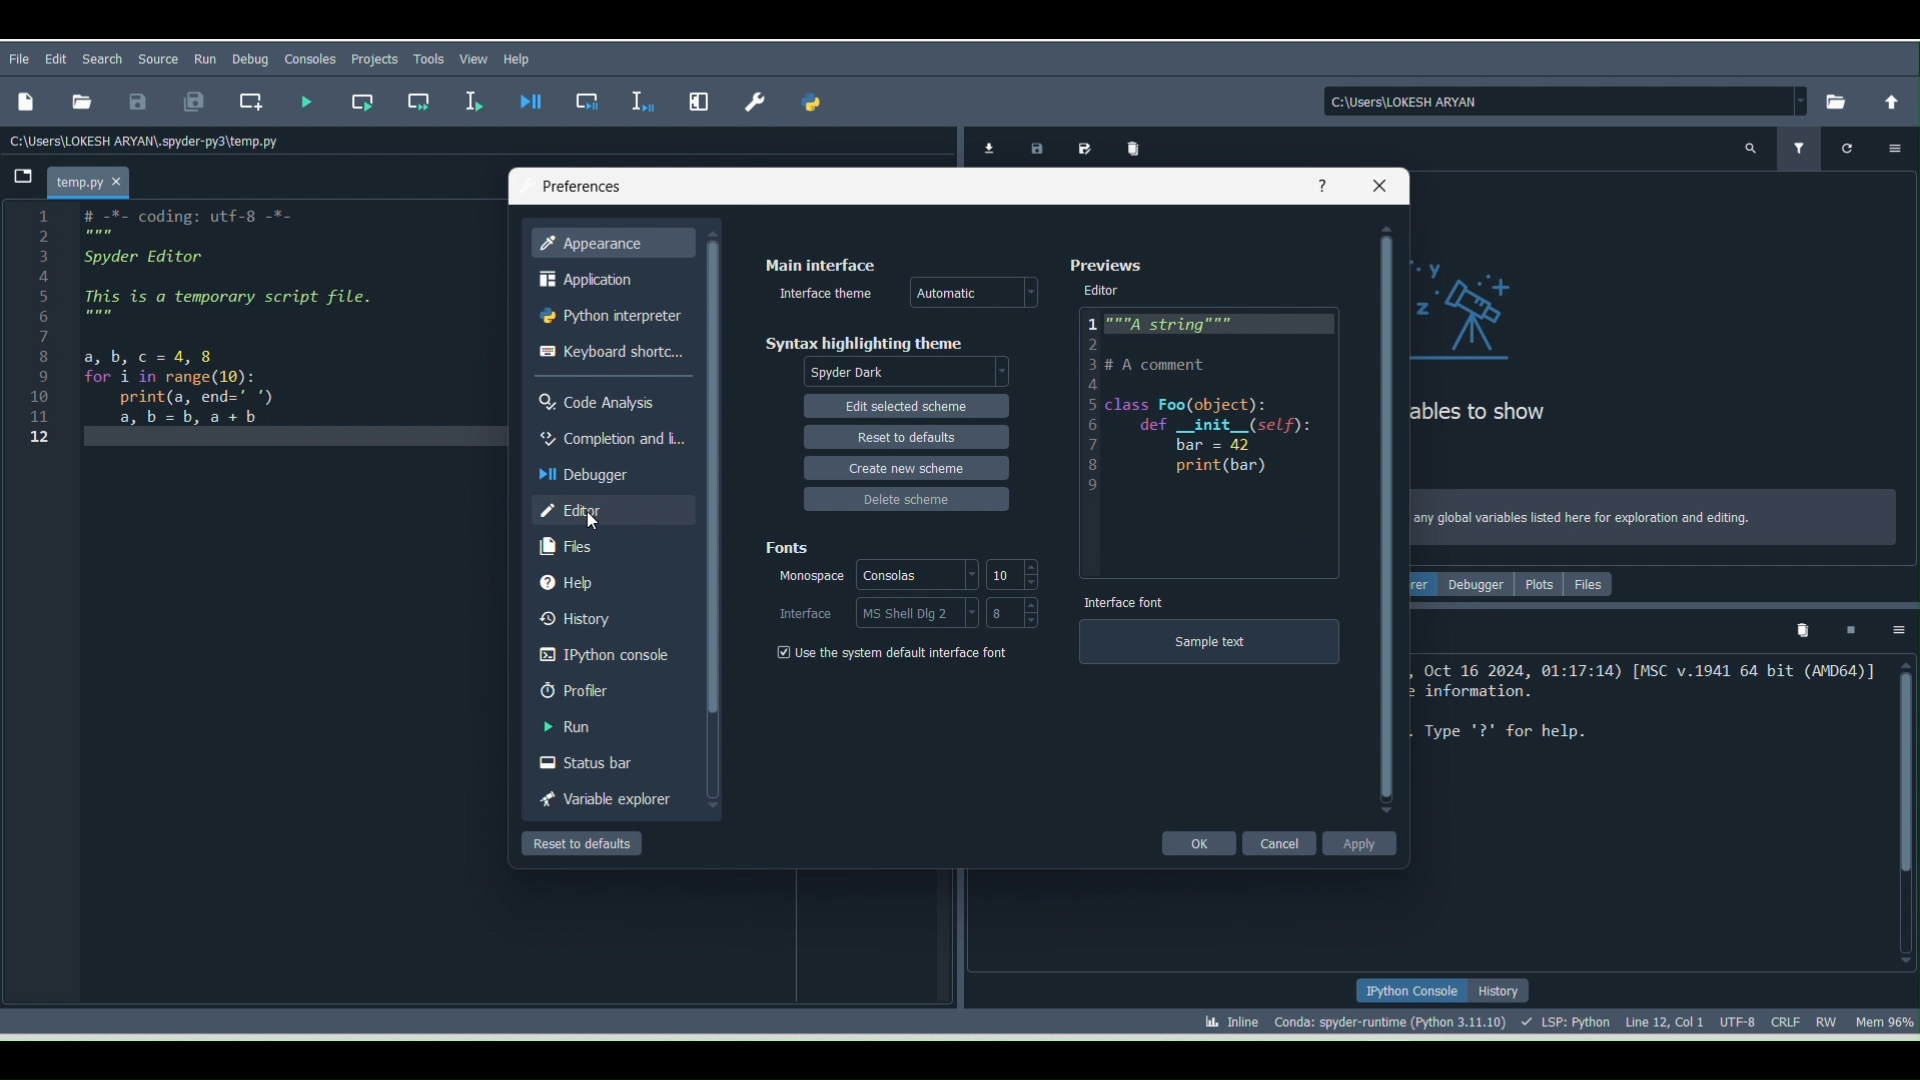 The image size is (1920, 1080). I want to click on Version, so click(1394, 1019).